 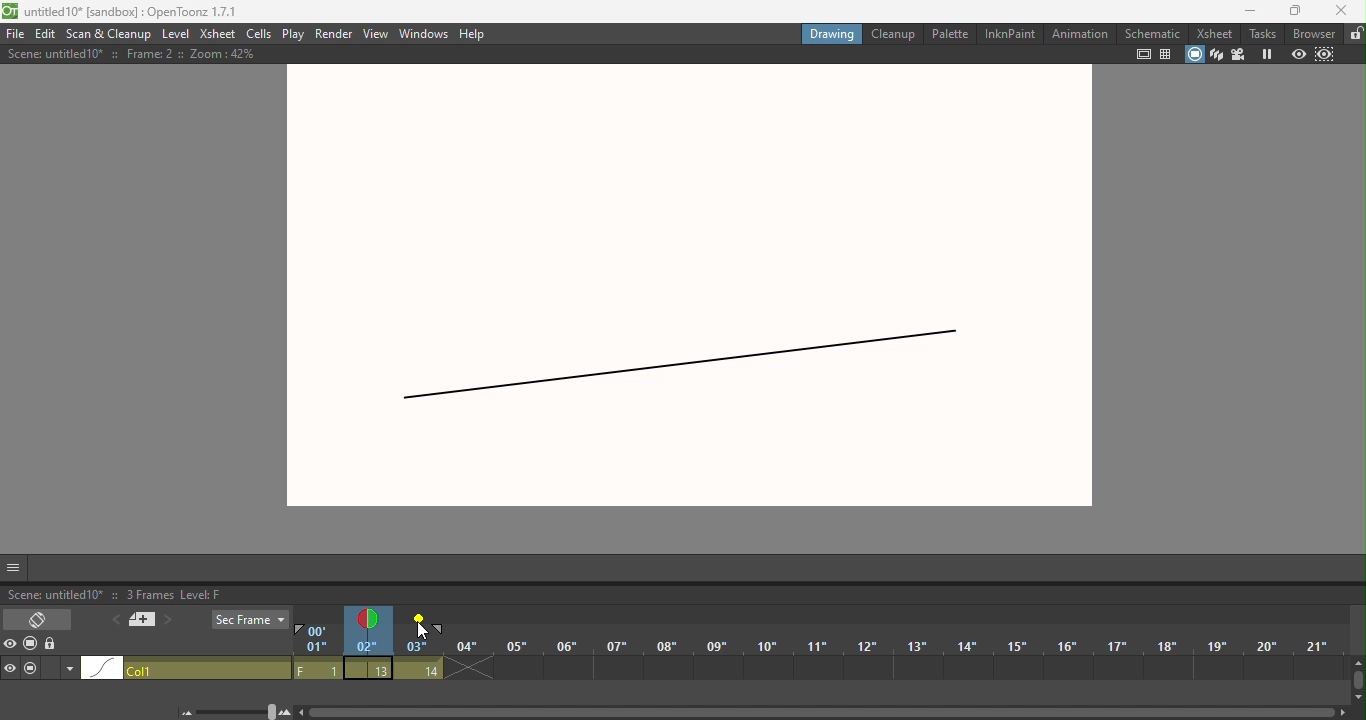 I want to click on safe area, so click(x=1143, y=54).